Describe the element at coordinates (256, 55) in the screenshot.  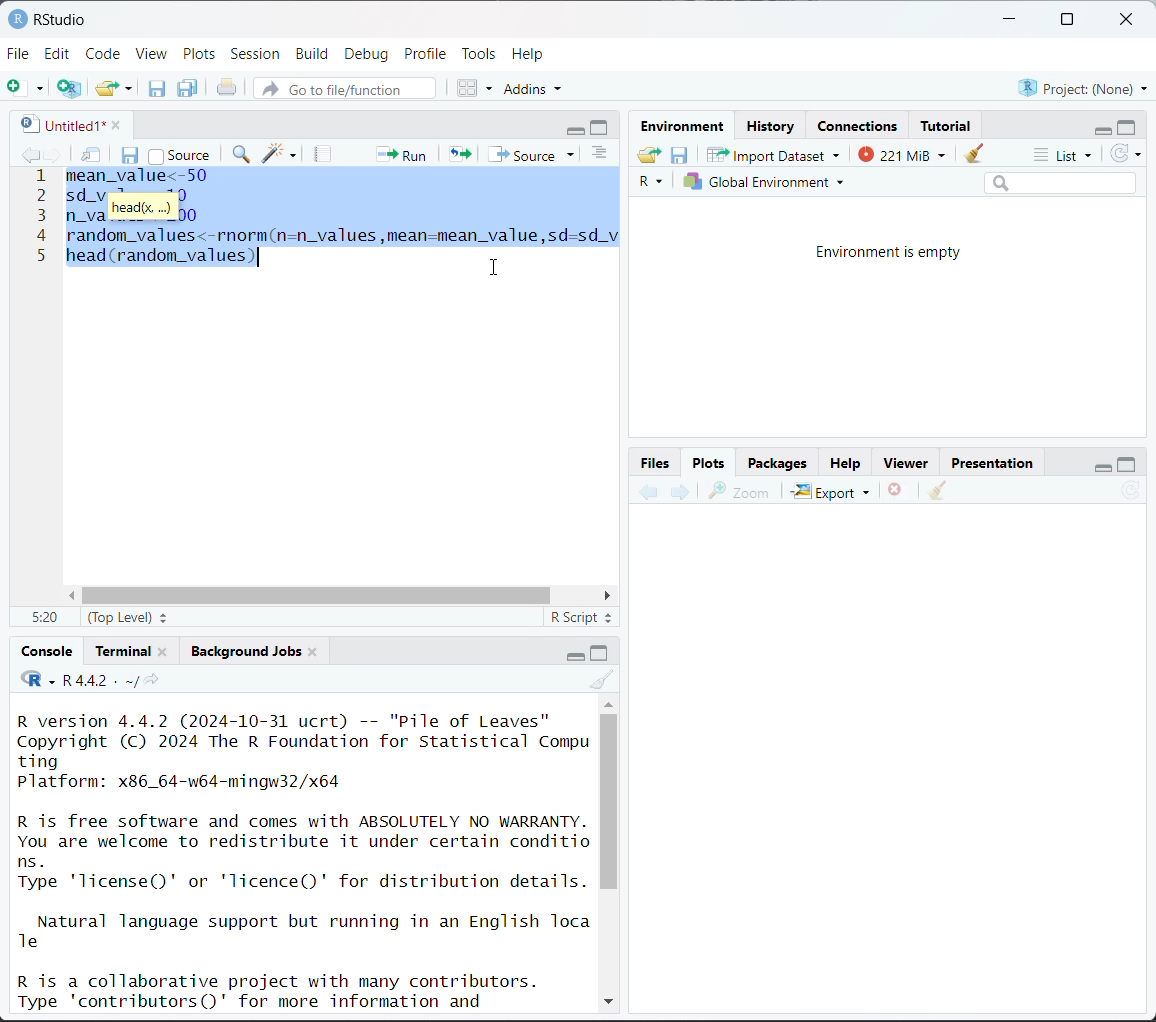
I see `Session` at that location.